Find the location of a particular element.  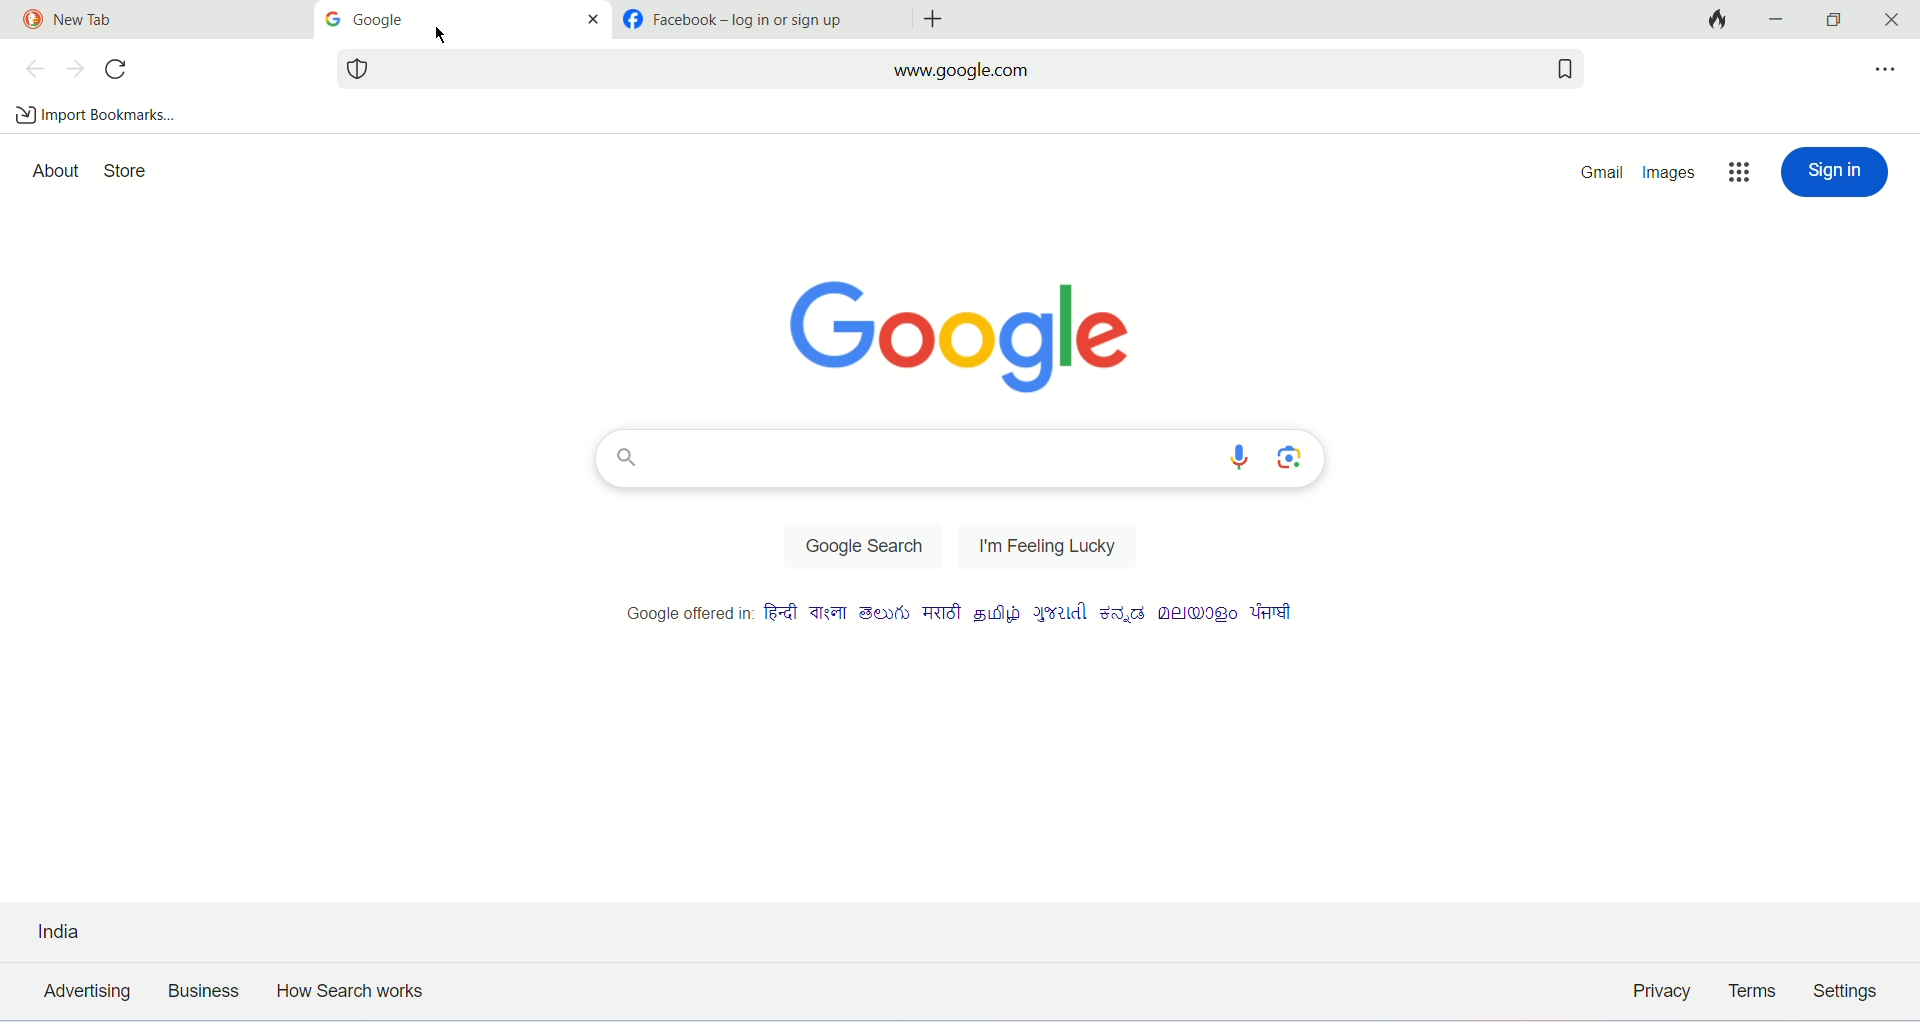

advertising is located at coordinates (82, 994).